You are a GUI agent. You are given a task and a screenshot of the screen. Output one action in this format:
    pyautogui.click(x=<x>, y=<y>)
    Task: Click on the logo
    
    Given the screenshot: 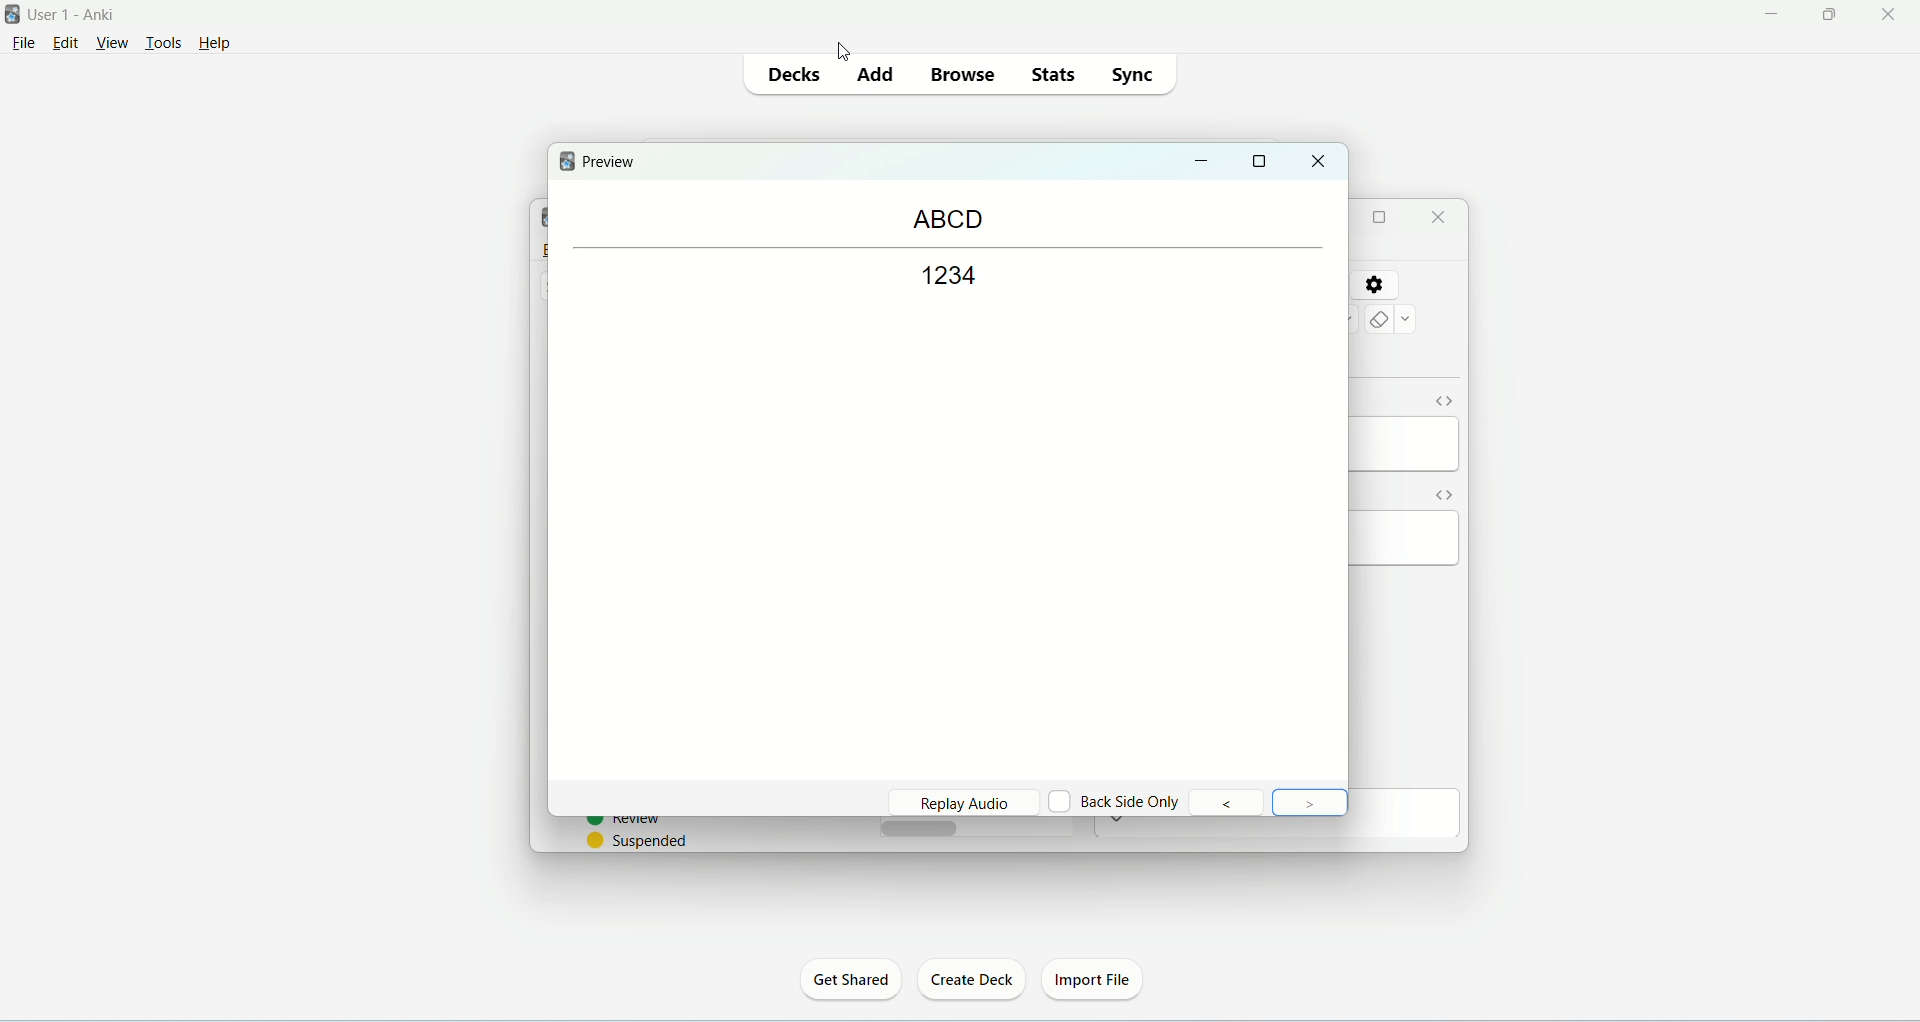 What is the action you would take?
    pyautogui.click(x=569, y=160)
    